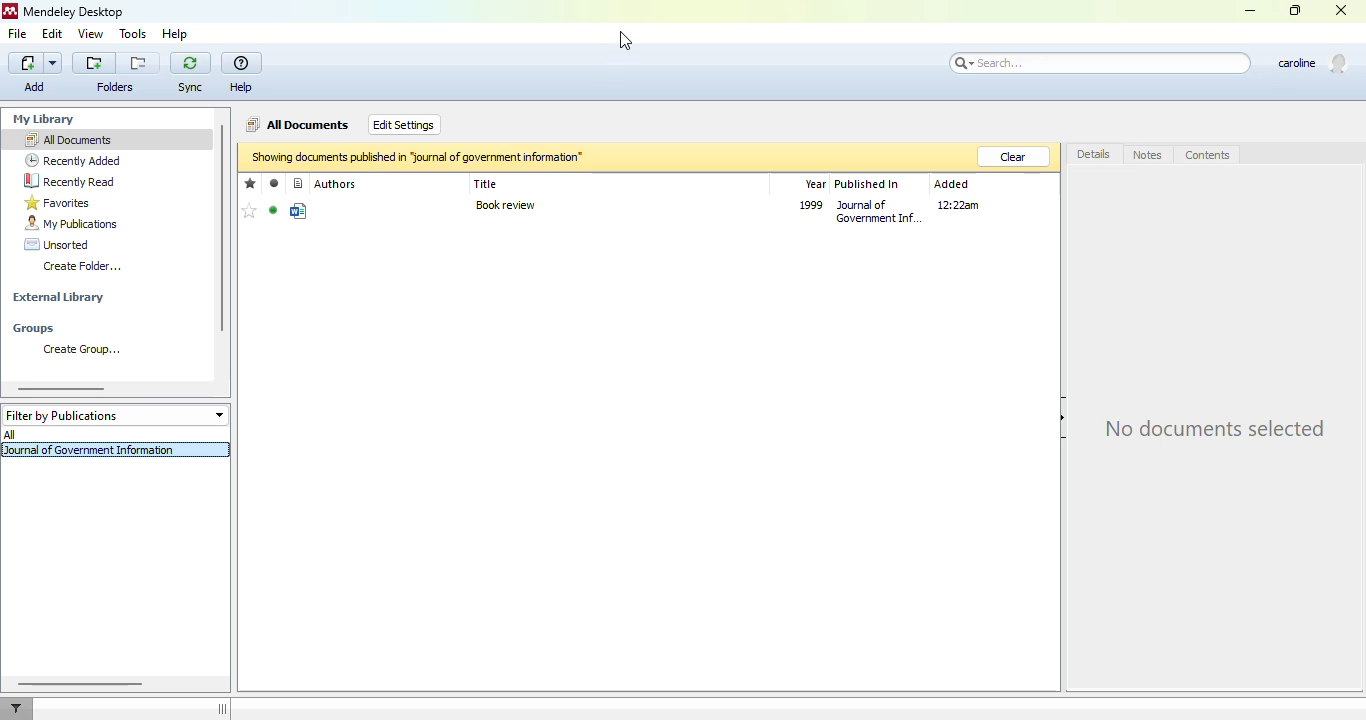  I want to click on recently read, so click(72, 181).